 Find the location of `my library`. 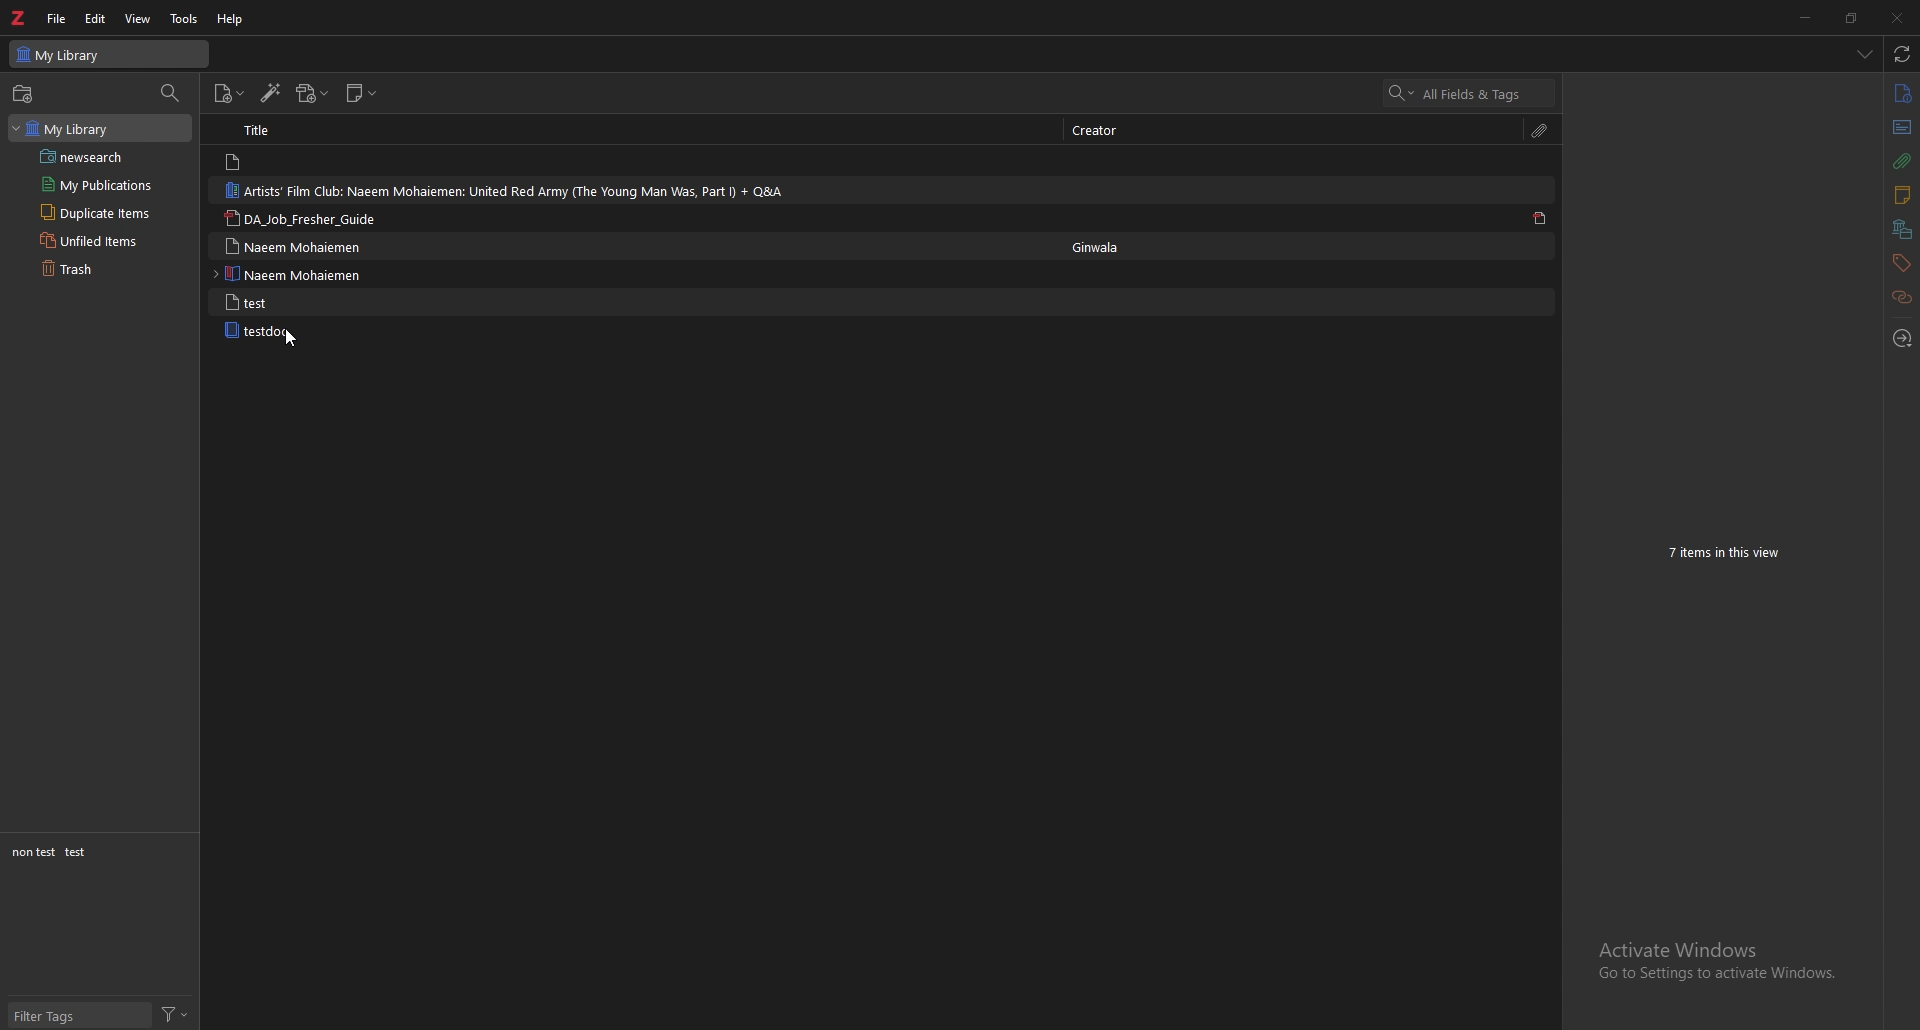

my library is located at coordinates (99, 129).